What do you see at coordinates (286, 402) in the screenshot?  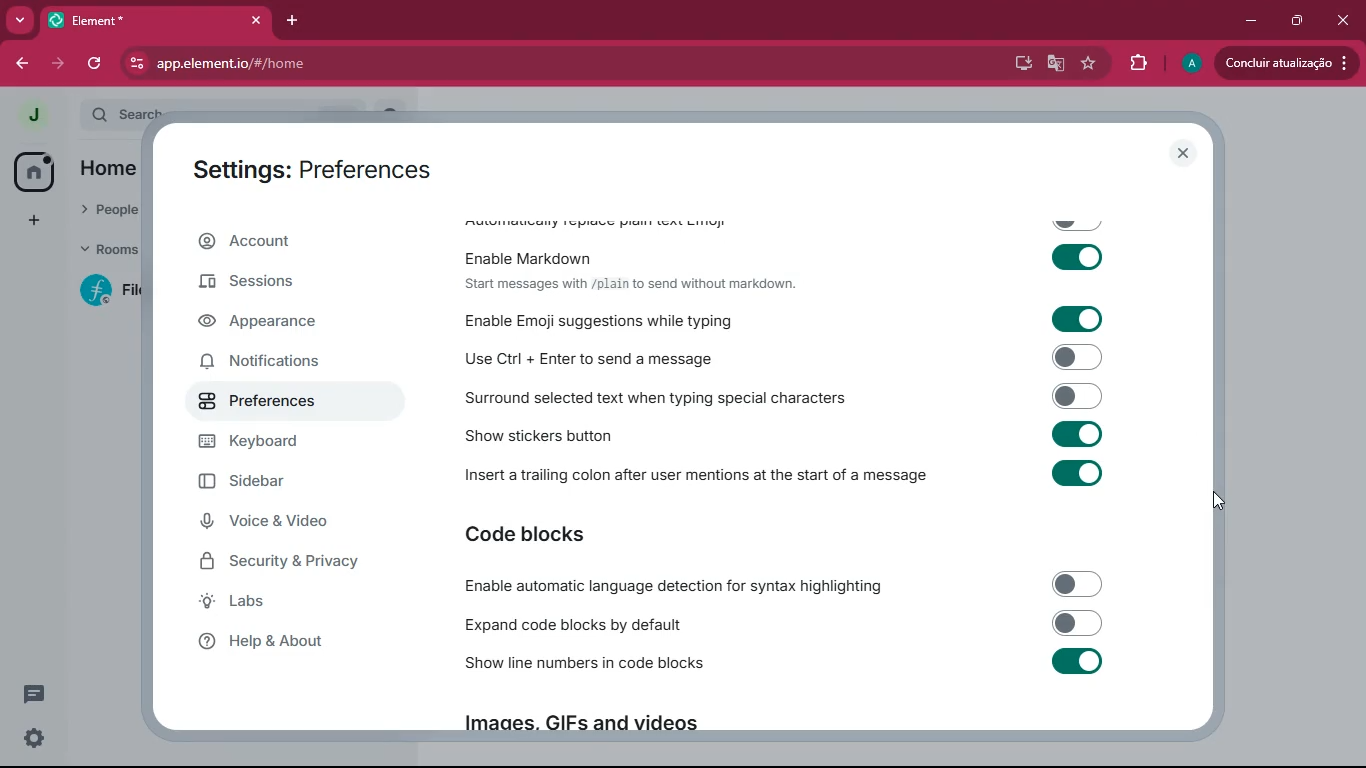 I see `preferences` at bounding box center [286, 402].